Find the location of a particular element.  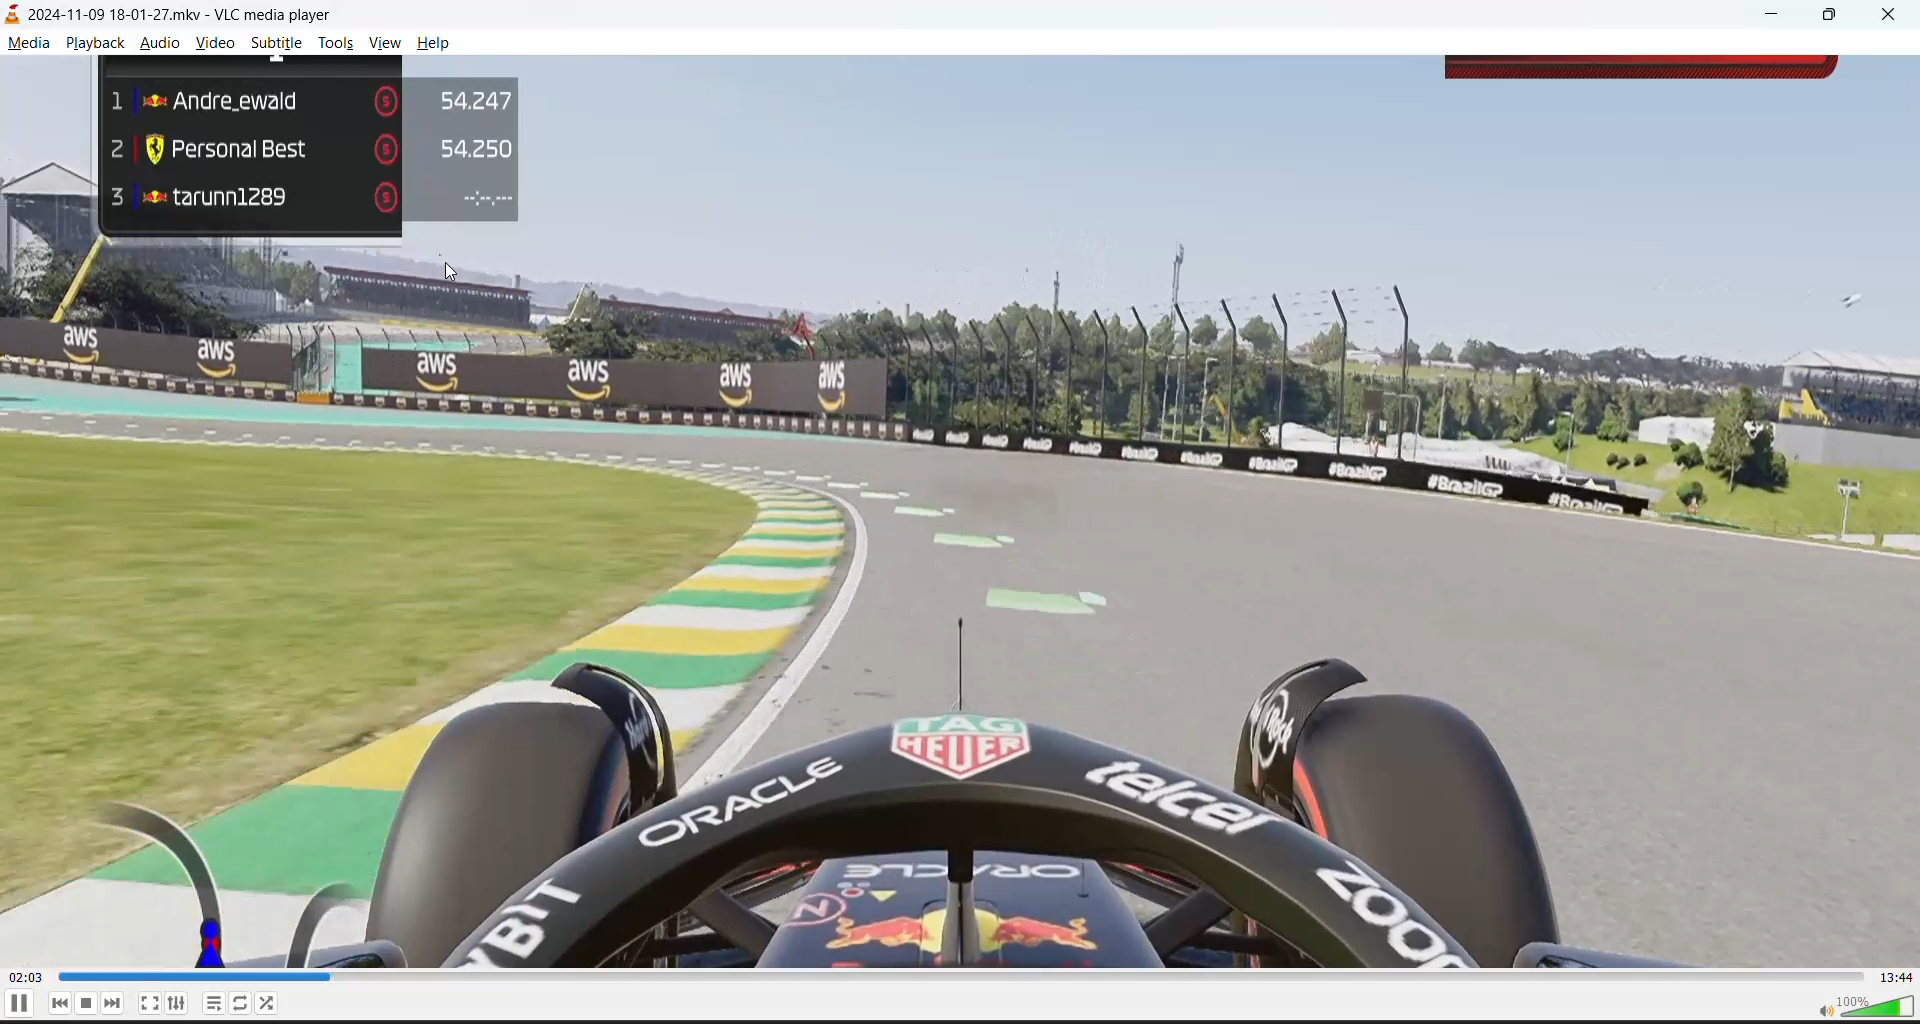

volume is located at coordinates (1862, 1005).